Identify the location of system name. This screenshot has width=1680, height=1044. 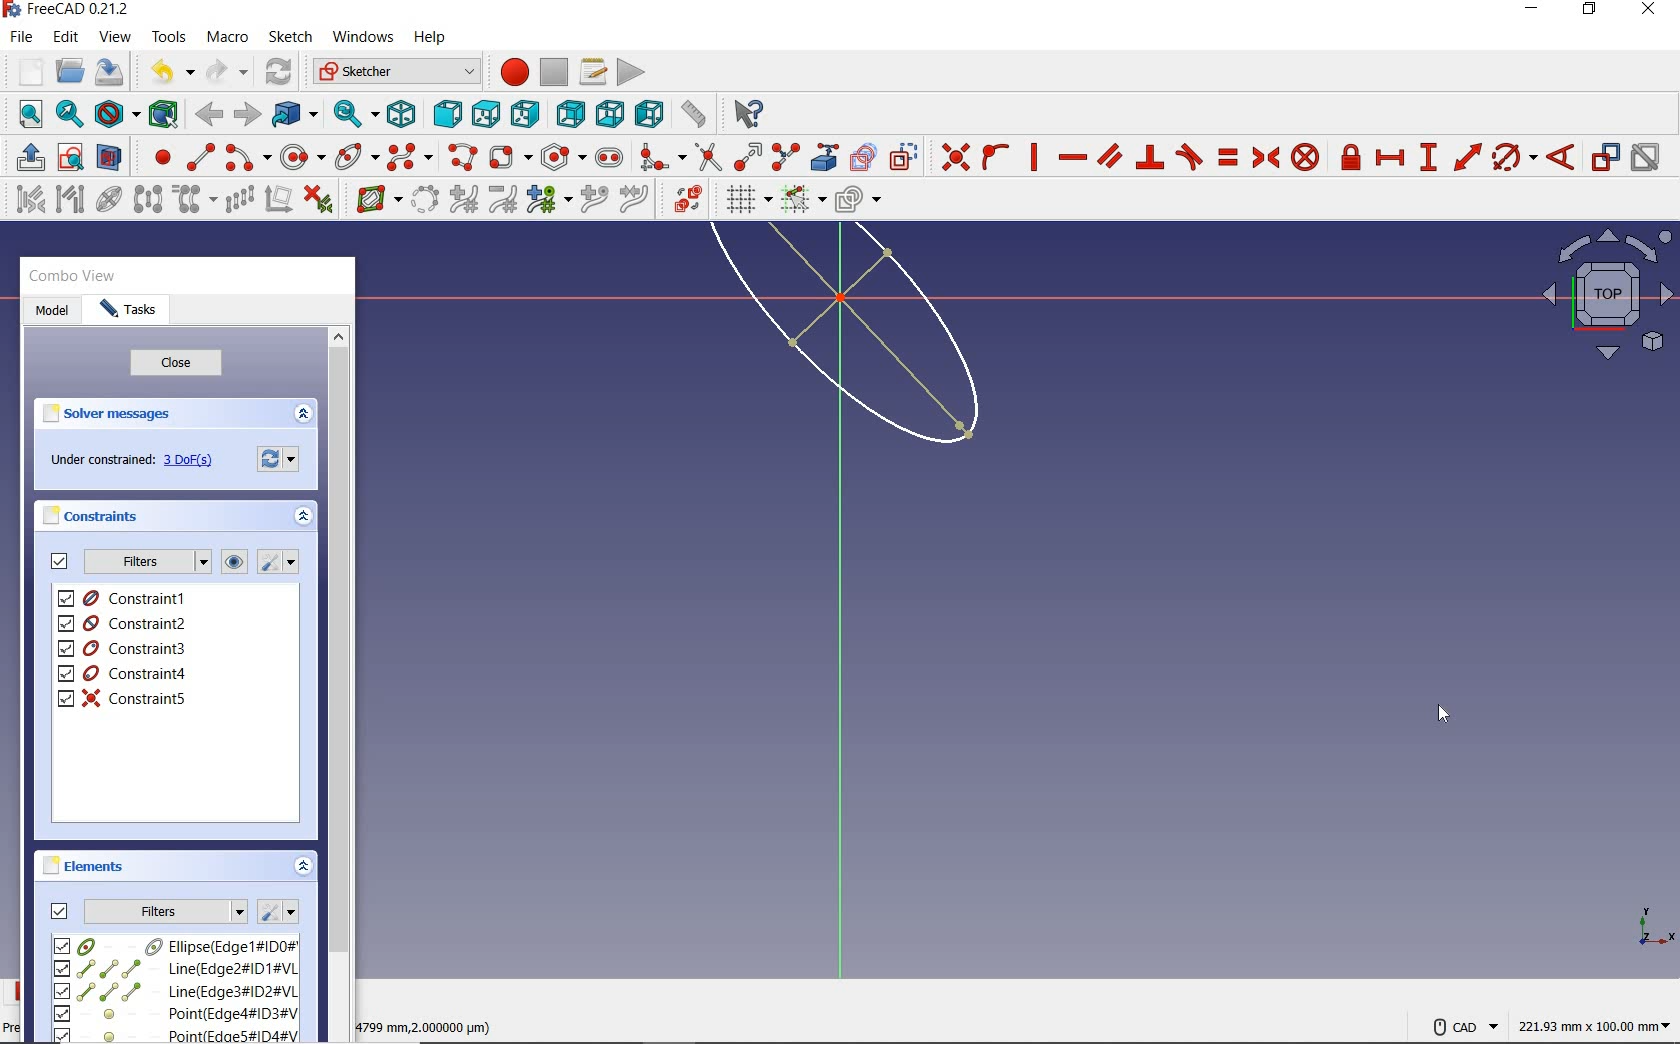
(67, 10).